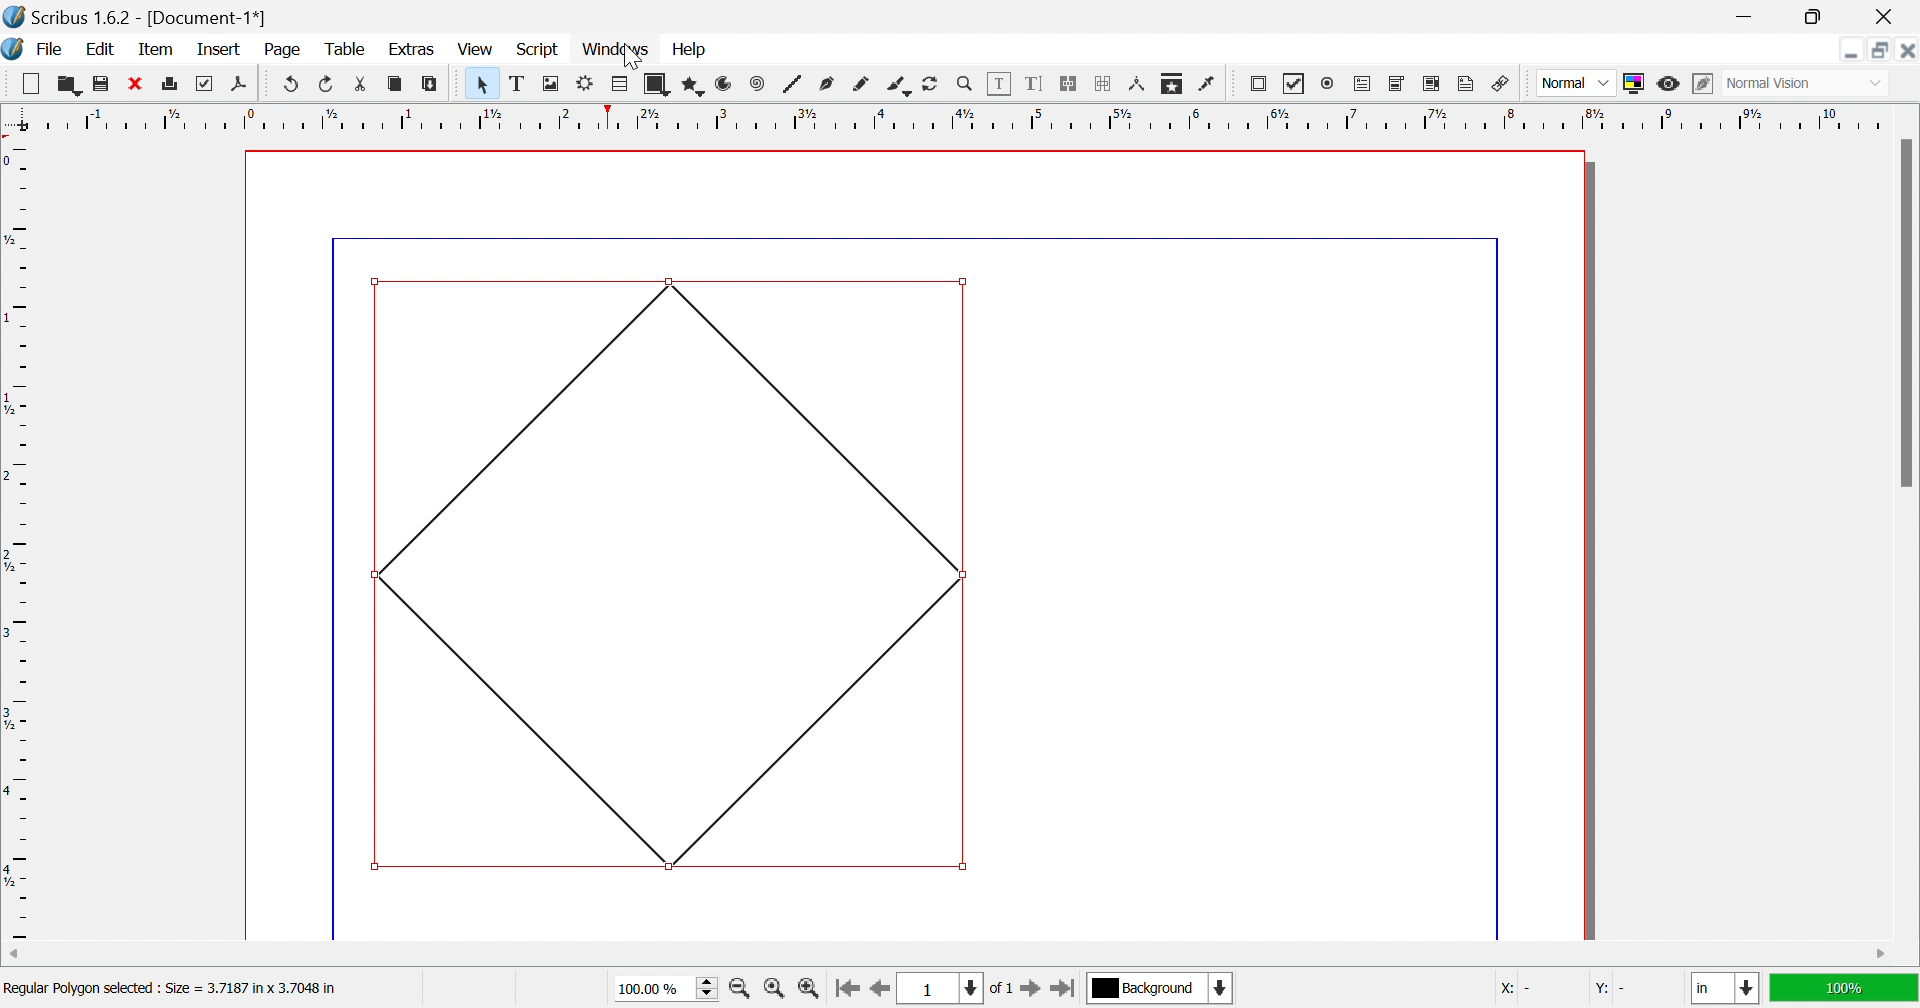 Image resolution: width=1920 pixels, height=1008 pixels. Describe the element at coordinates (829, 83) in the screenshot. I see `Bezler curve` at that location.